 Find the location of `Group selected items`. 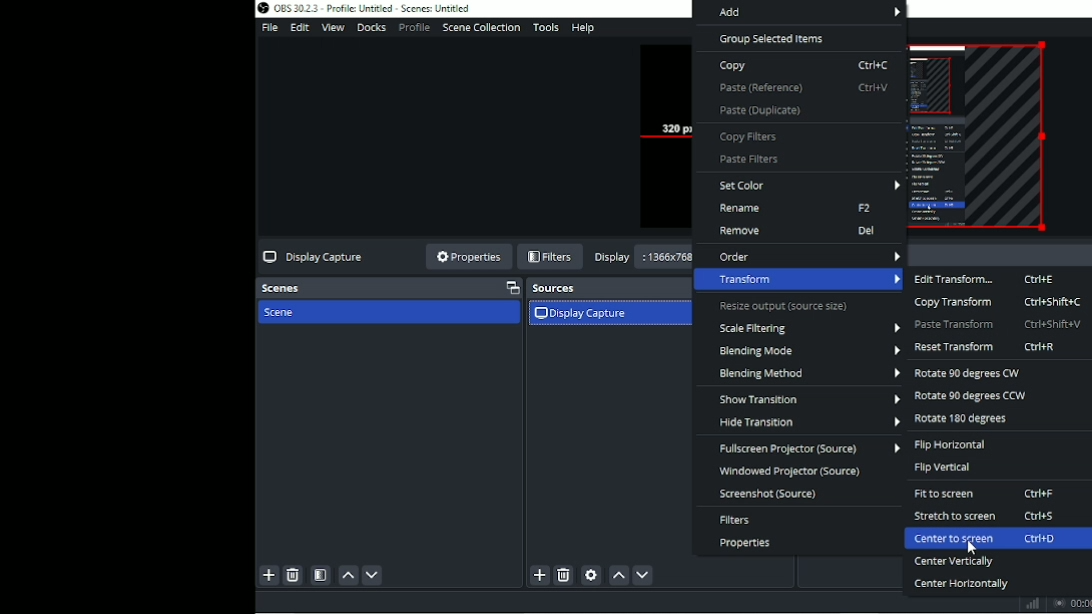

Group selected items is located at coordinates (774, 40).